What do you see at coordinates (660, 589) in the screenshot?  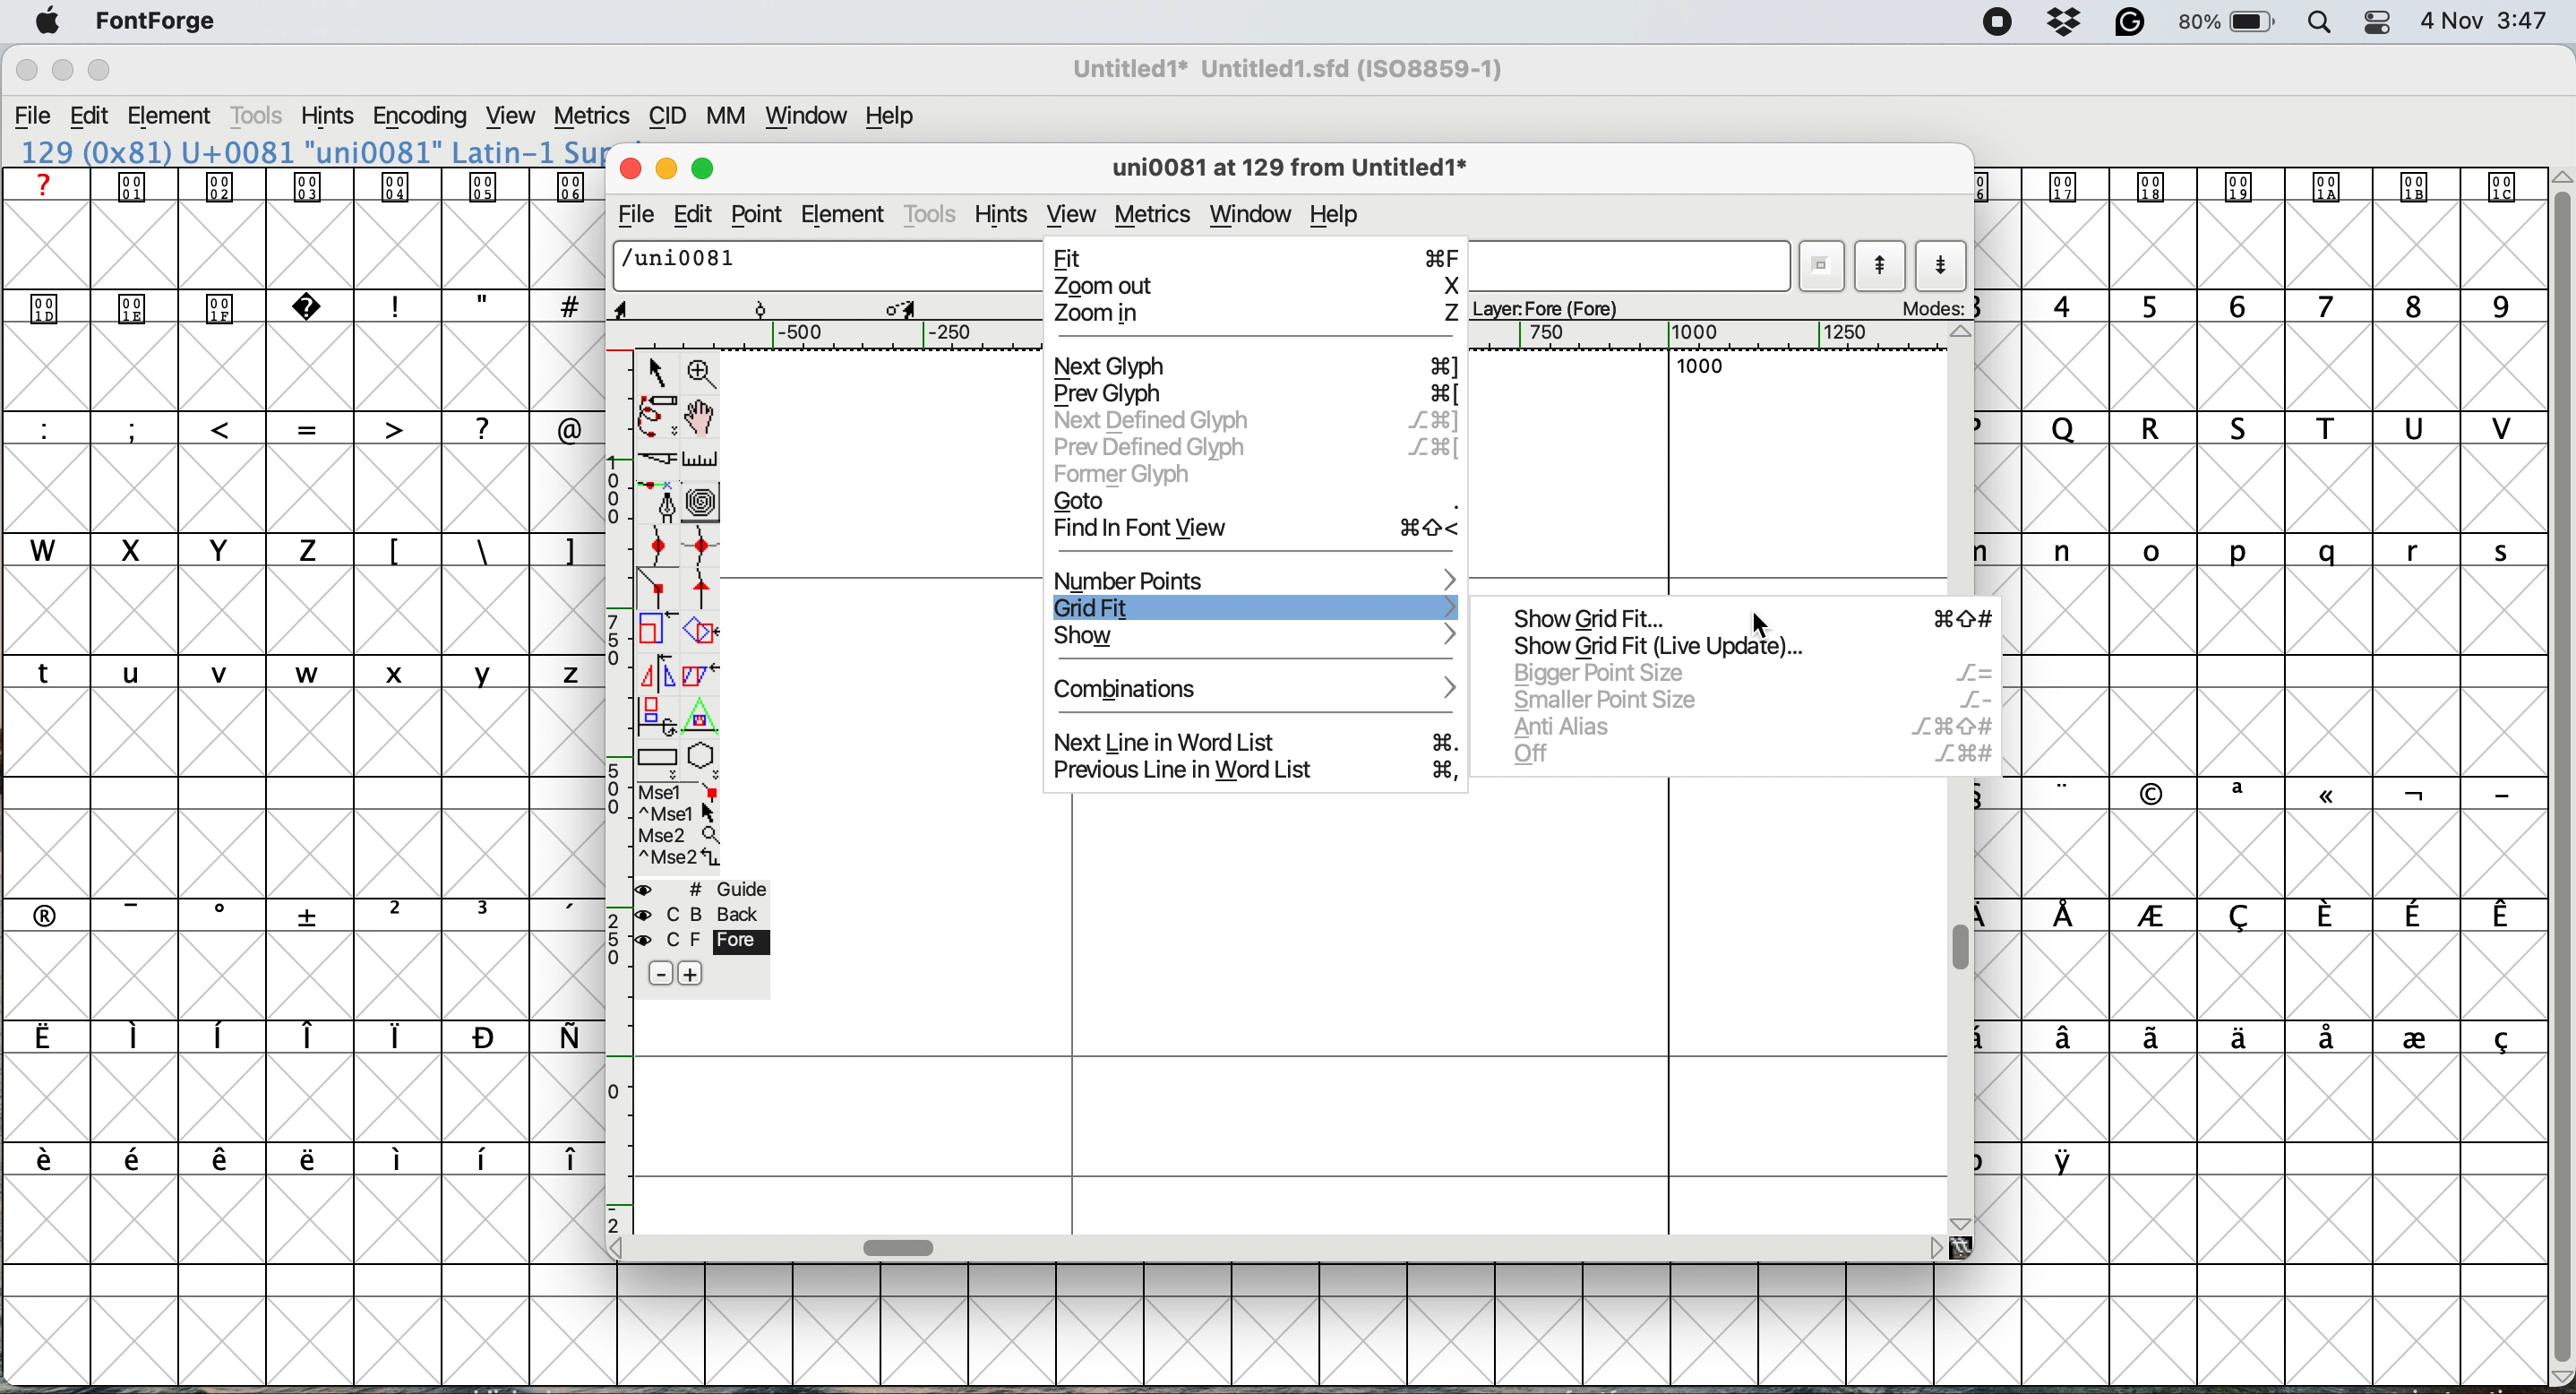 I see `connector point` at bounding box center [660, 589].